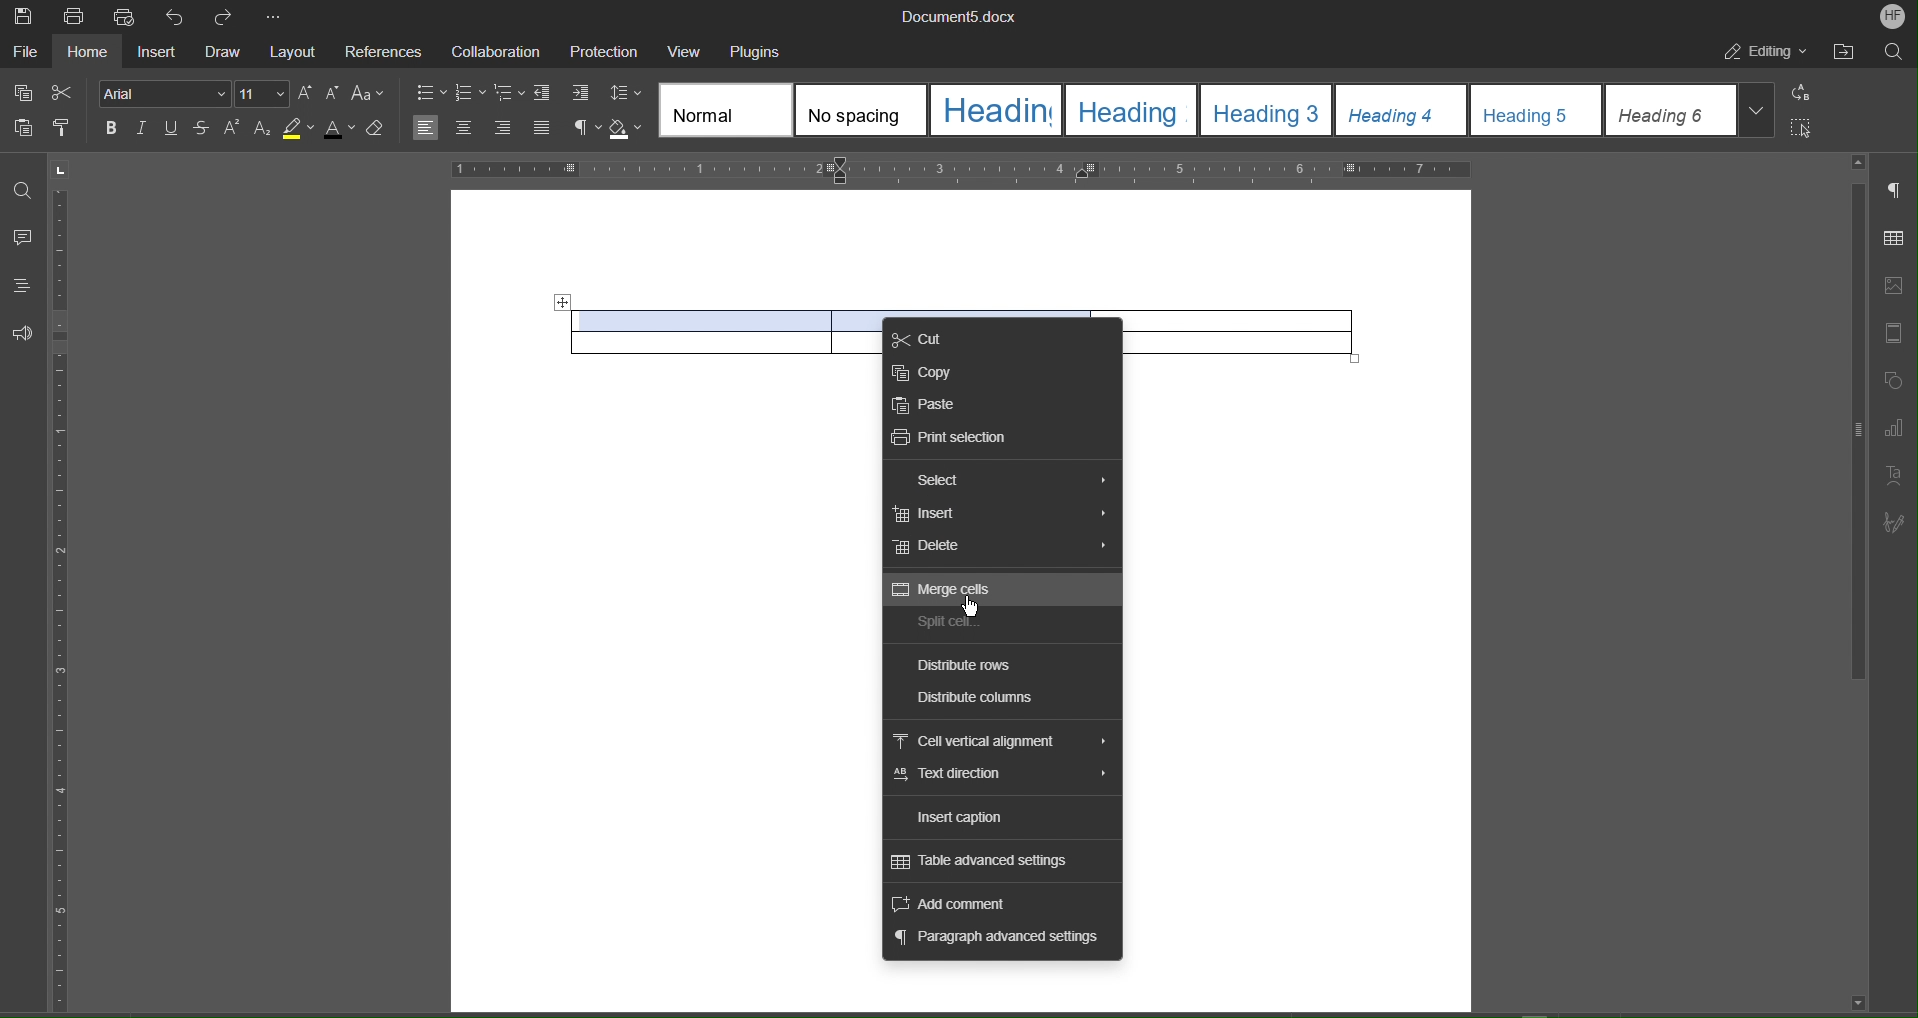  Describe the element at coordinates (918, 372) in the screenshot. I see `Copy` at that location.